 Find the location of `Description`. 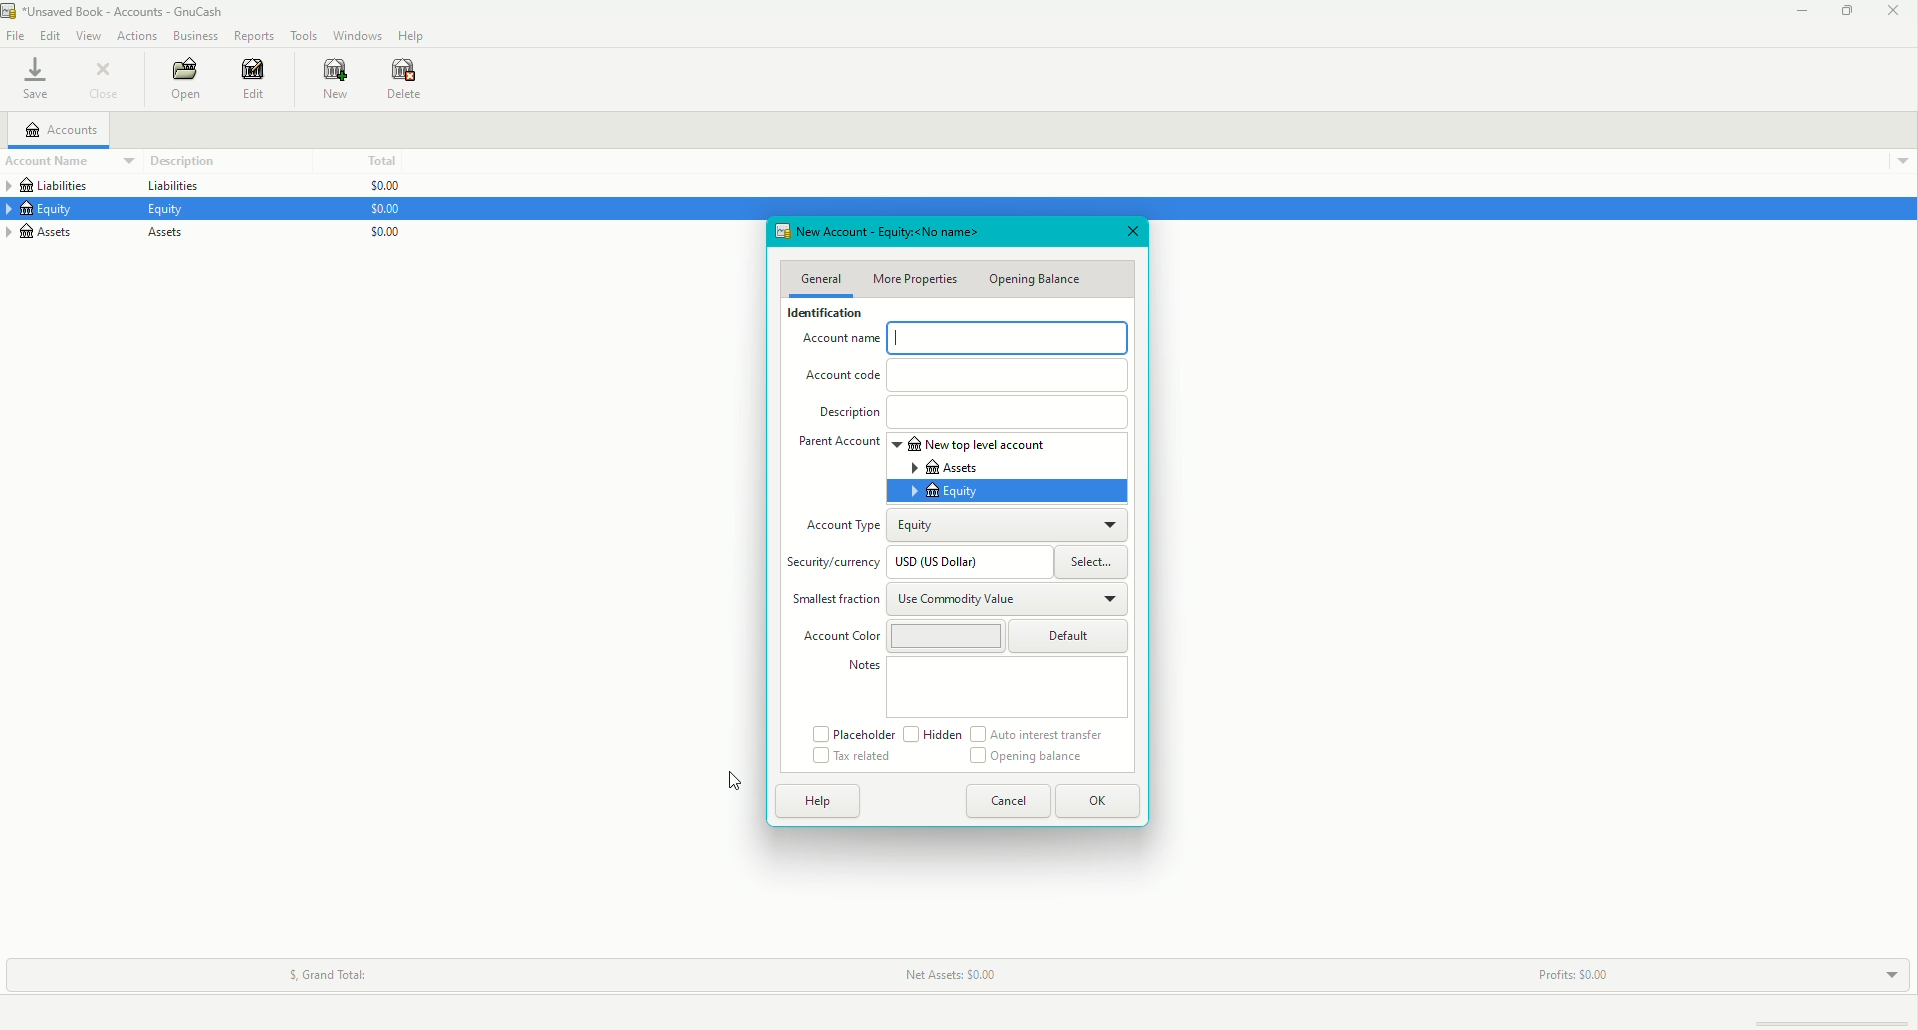

Description is located at coordinates (180, 160).